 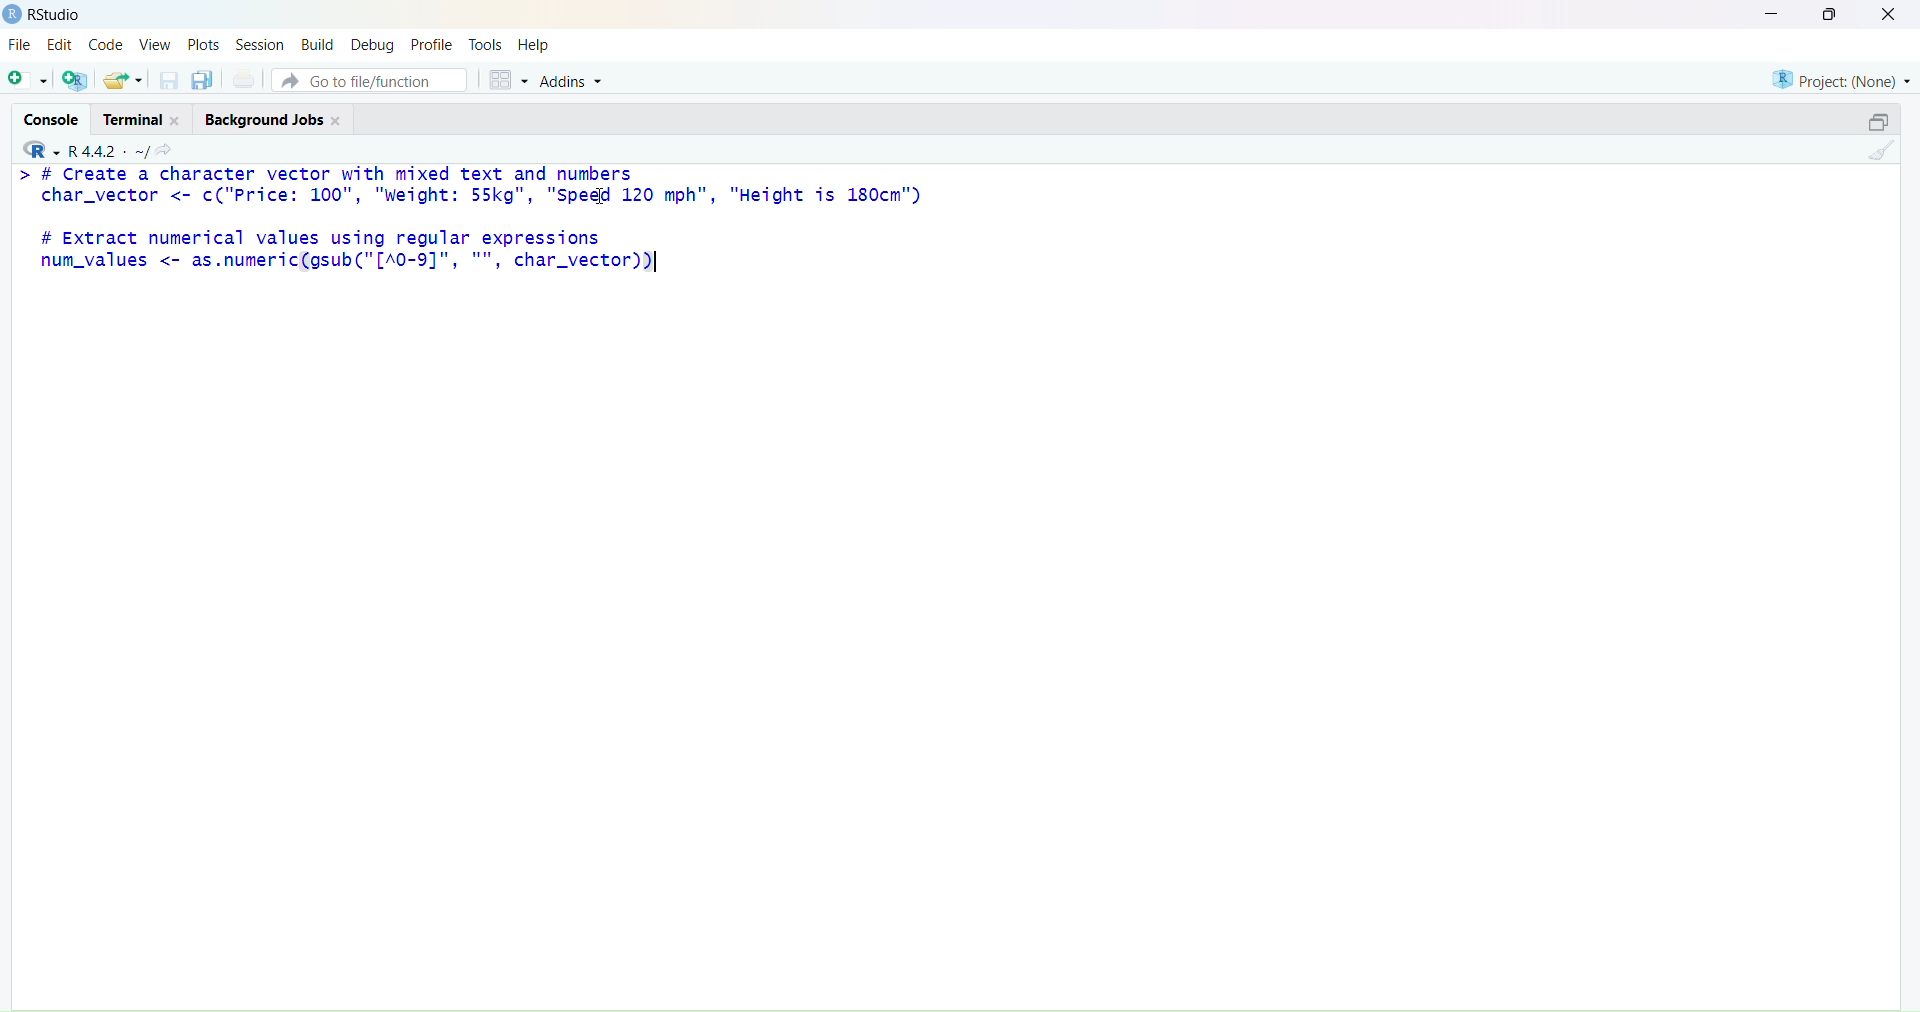 I want to click on print, so click(x=245, y=78).